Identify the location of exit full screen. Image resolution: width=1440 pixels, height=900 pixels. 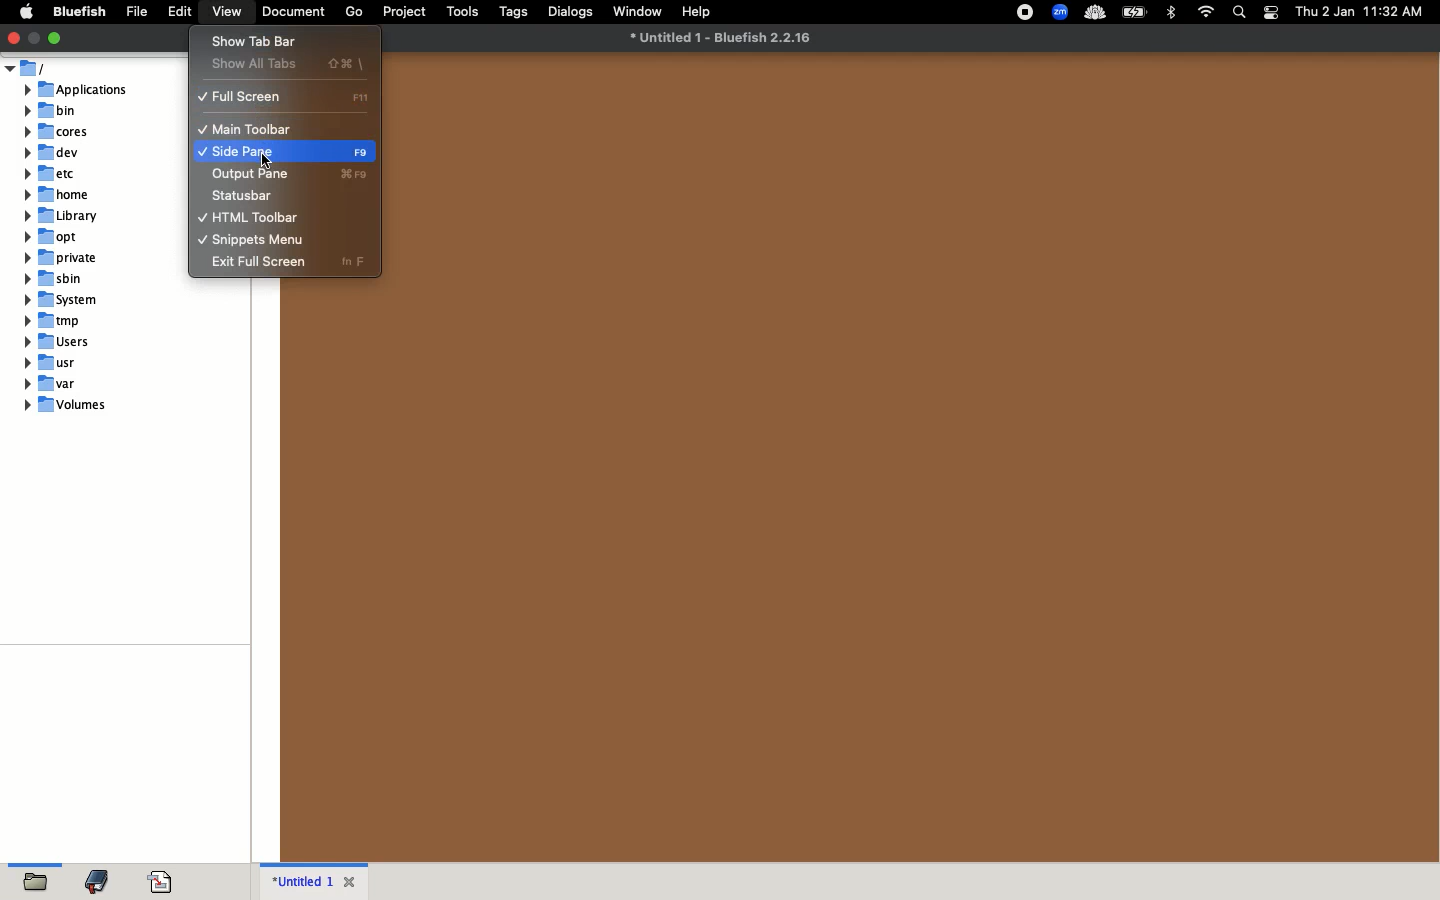
(289, 262).